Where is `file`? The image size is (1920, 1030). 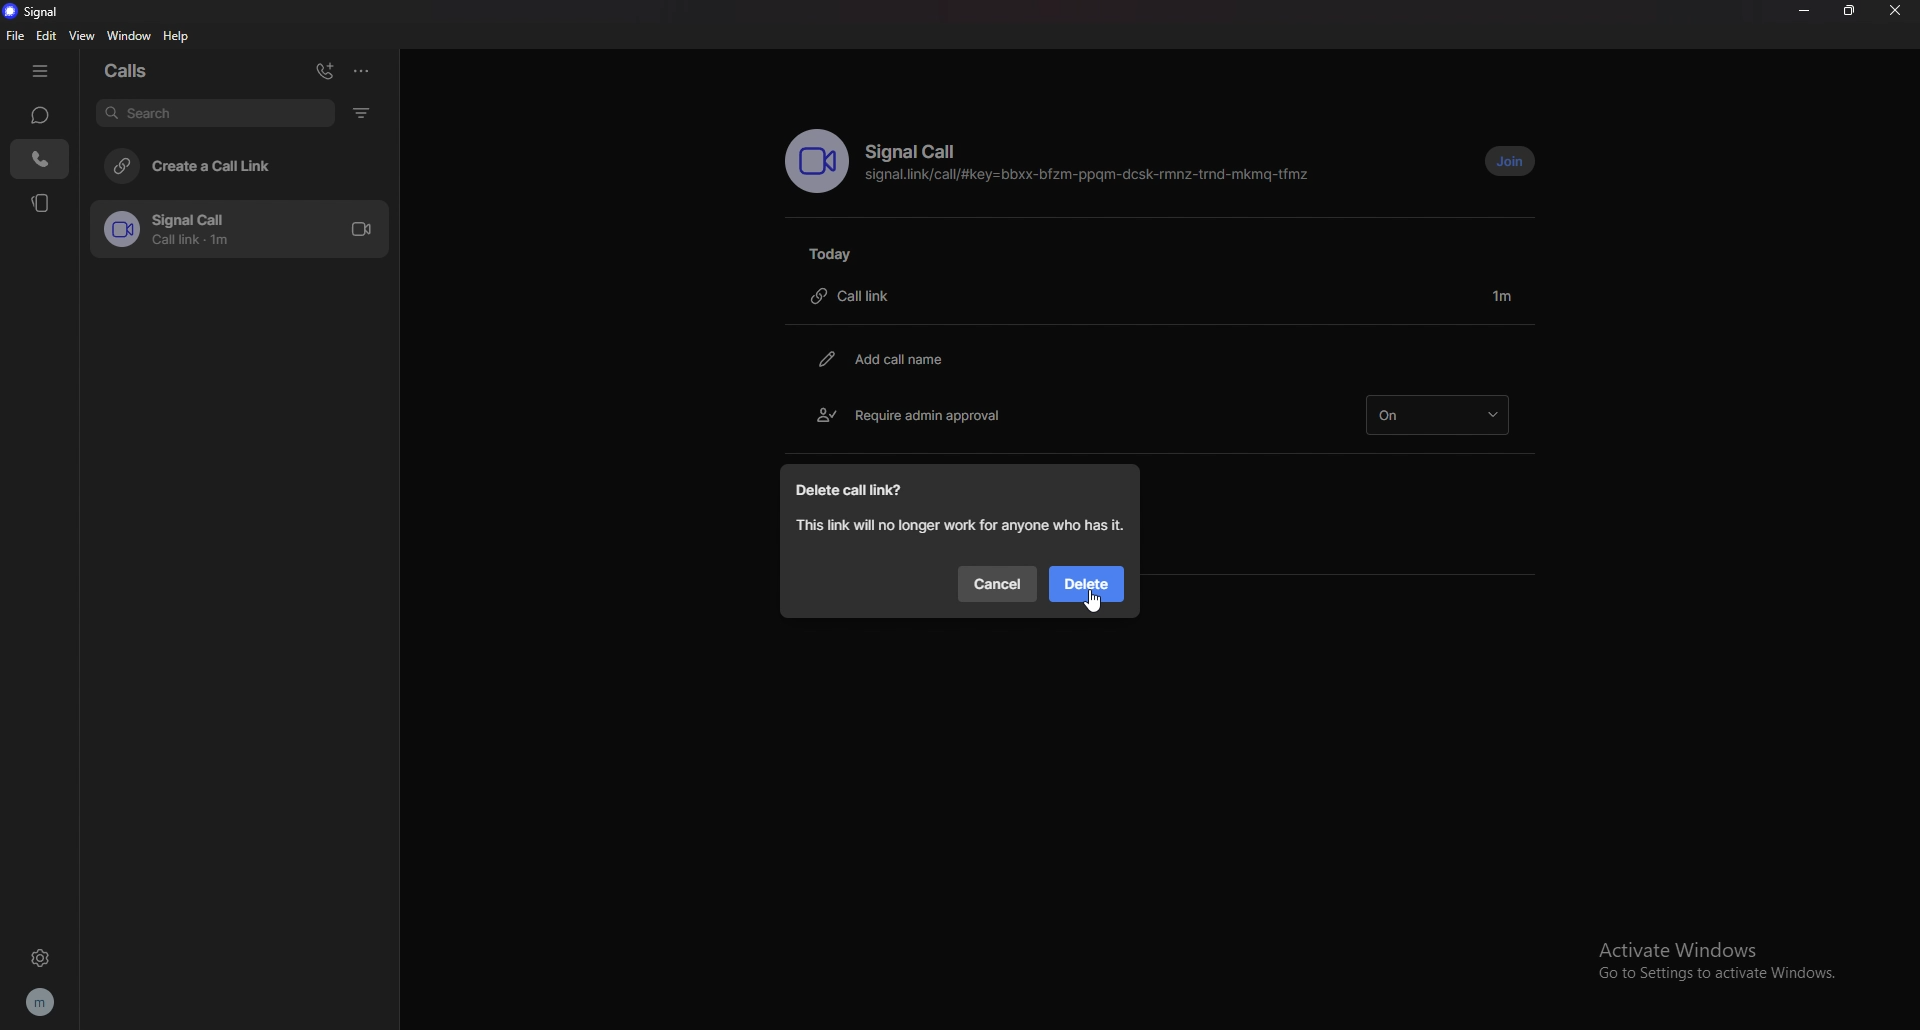 file is located at coordinates (13, 35).